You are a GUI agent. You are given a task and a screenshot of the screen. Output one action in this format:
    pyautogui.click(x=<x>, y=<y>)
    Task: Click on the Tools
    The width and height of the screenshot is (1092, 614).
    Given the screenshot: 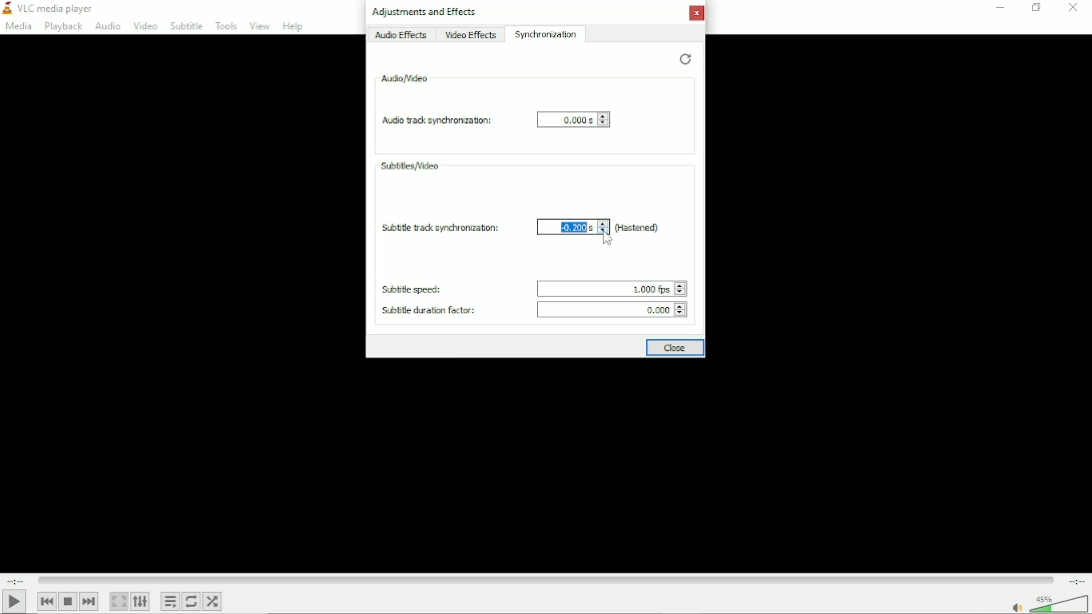 What is the action you would take?
    pyautogui.click(x=225, y=25)
    